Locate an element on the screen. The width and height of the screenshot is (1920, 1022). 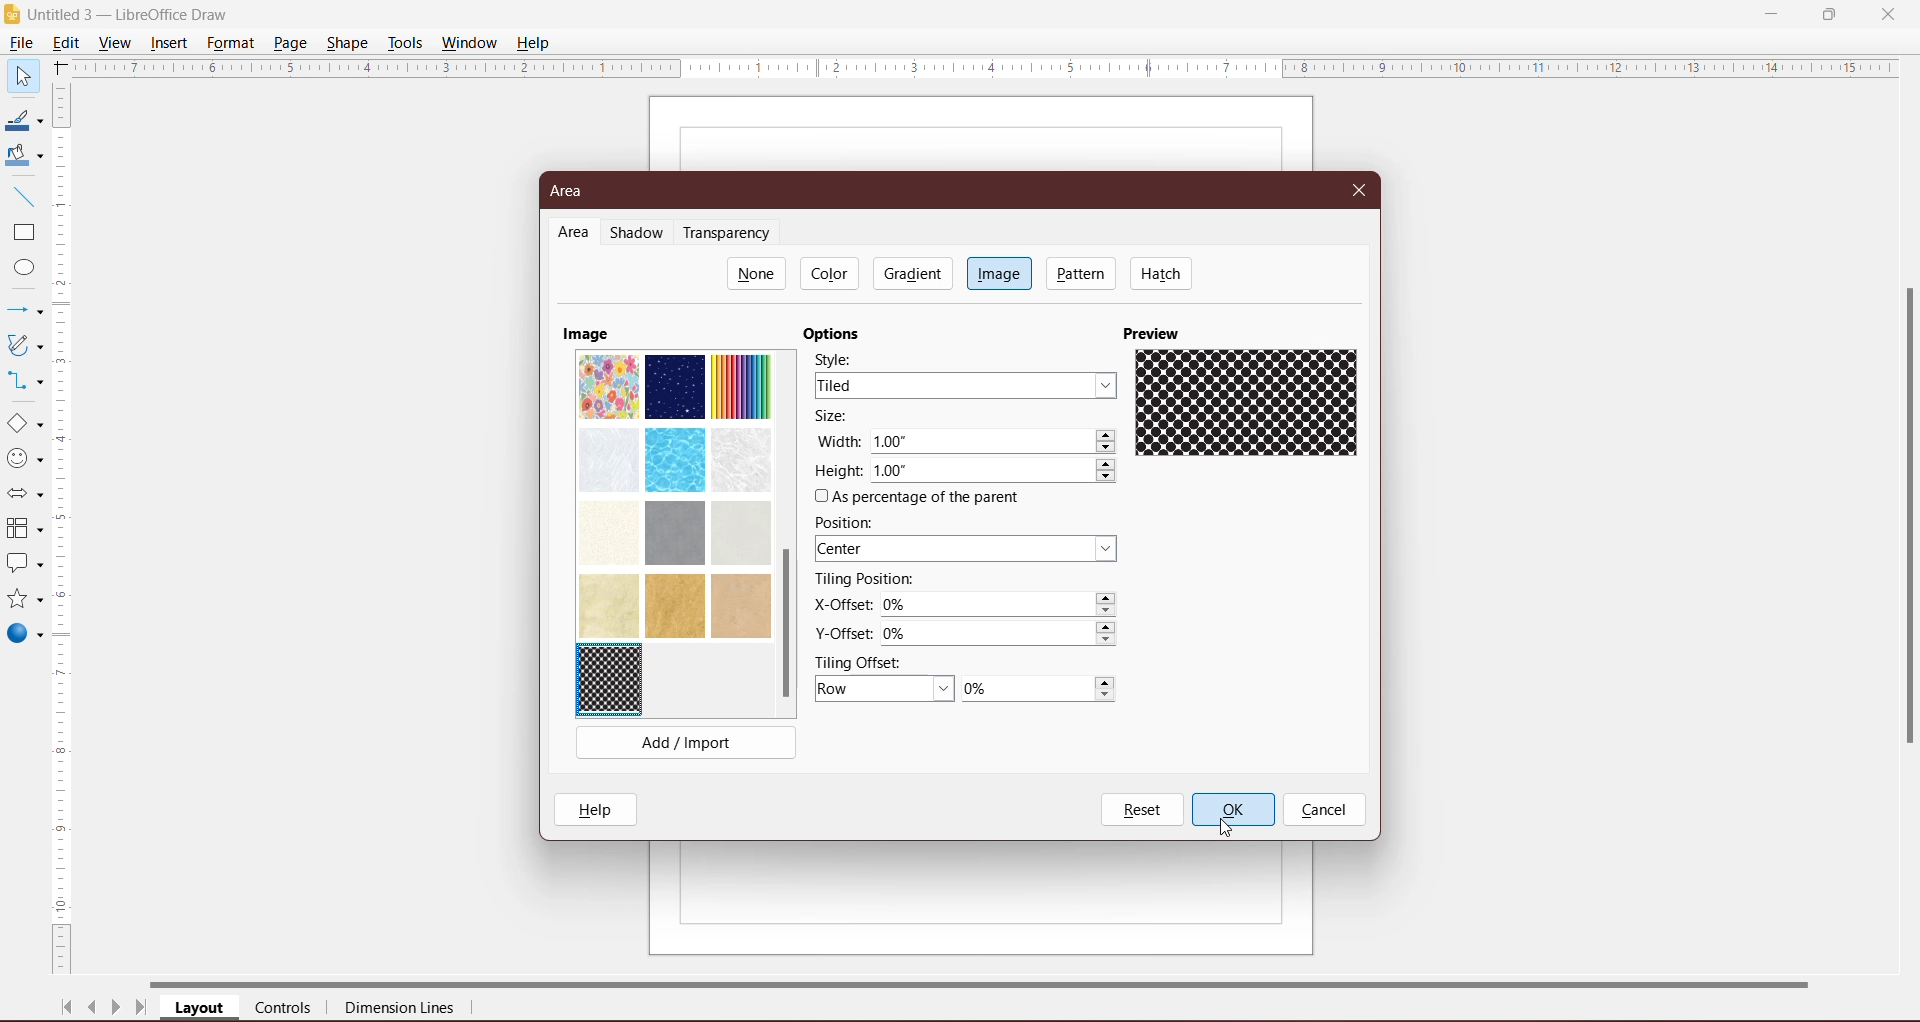
Stars and Banners is located at coordinates (23, 600).